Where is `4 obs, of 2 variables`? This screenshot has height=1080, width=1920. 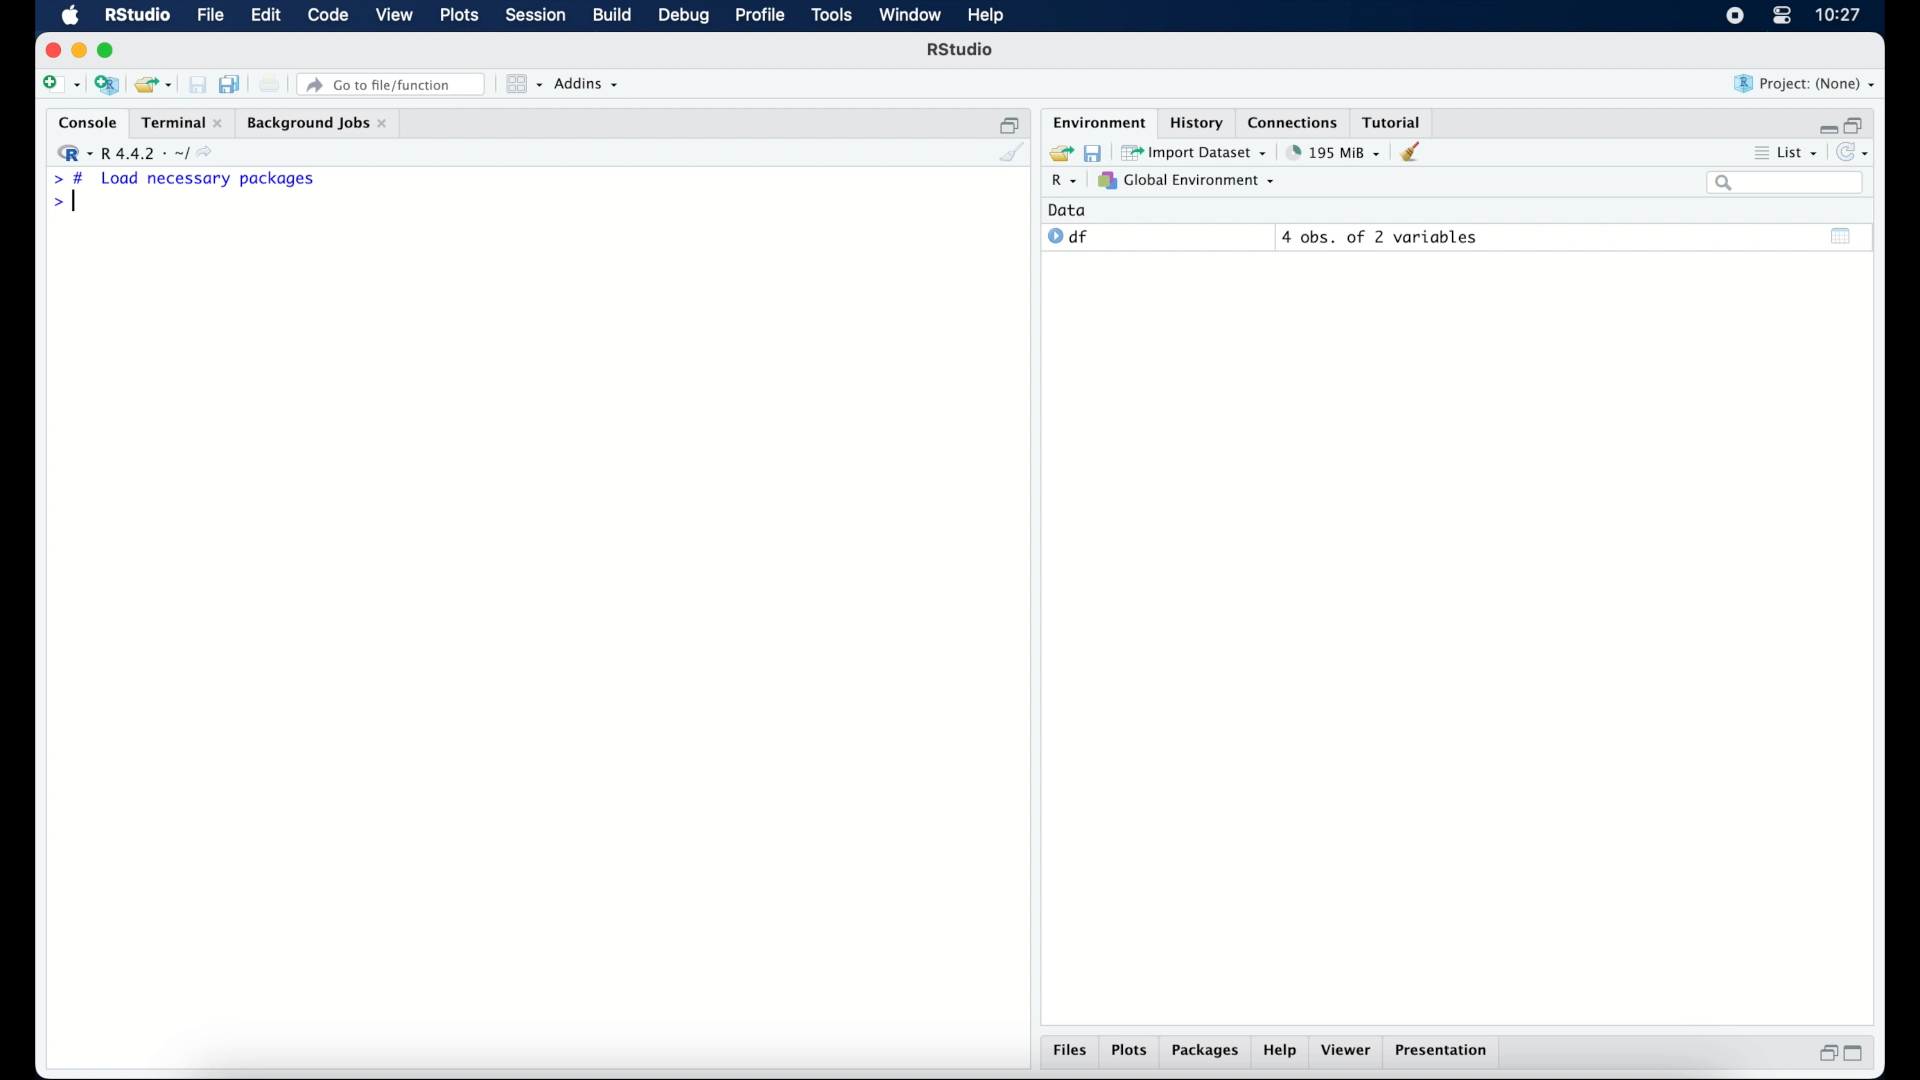 4 obs, of 2 variables is located at coordinates (1380, 237).